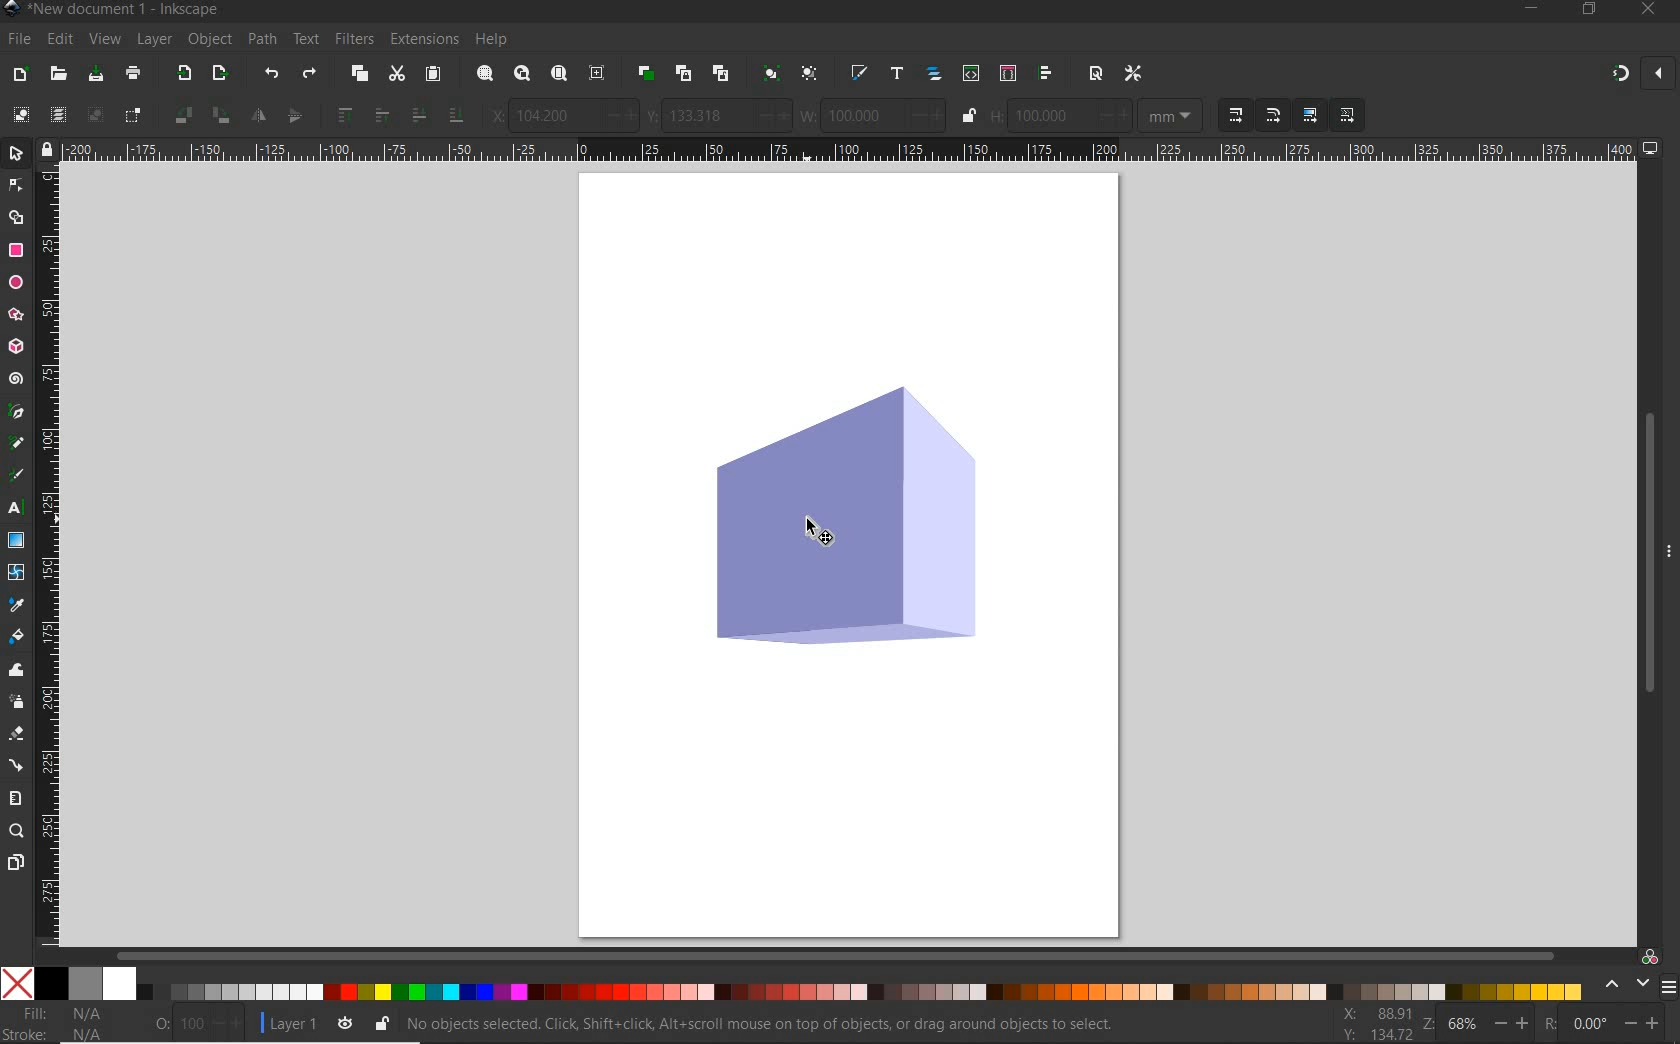 The width and height of the screenshot is (1680, 1044). I want to click on OPEN OBJECTS, so click(936, 76).